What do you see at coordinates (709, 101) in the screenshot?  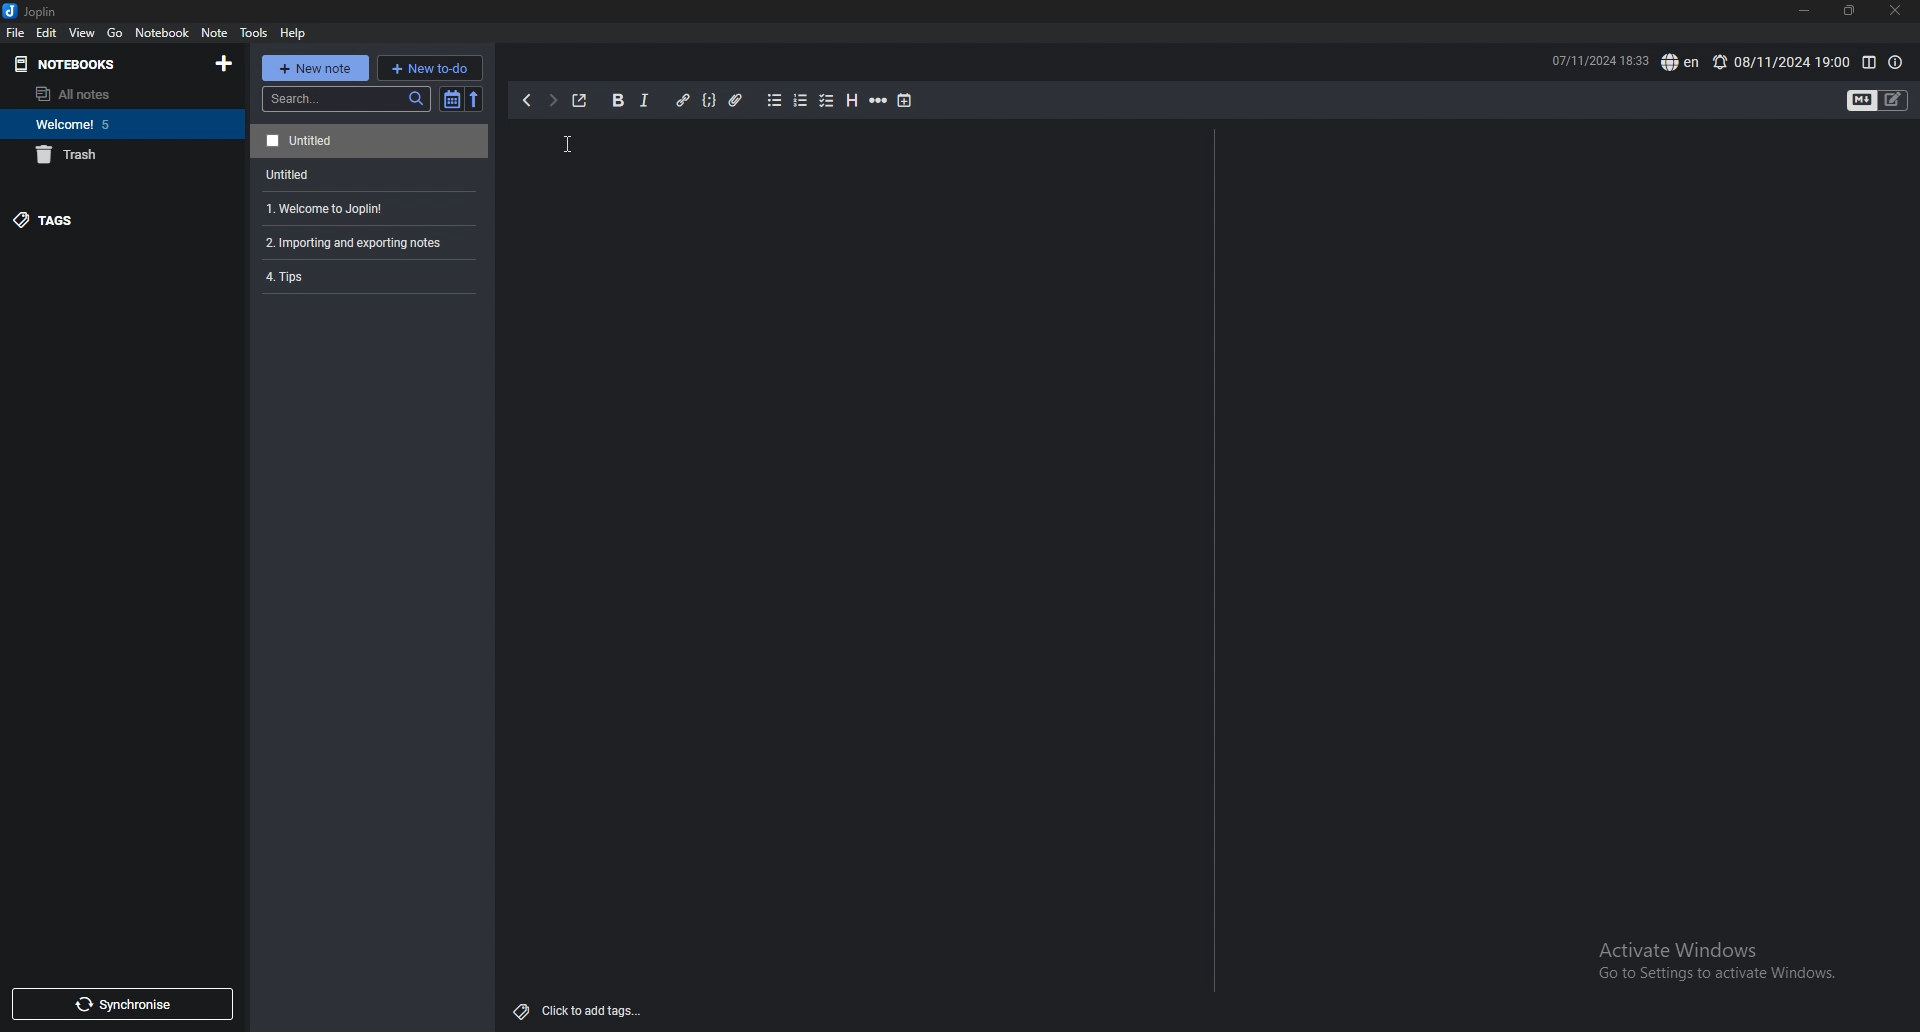 I see `code` at bounding box center [709, 101].